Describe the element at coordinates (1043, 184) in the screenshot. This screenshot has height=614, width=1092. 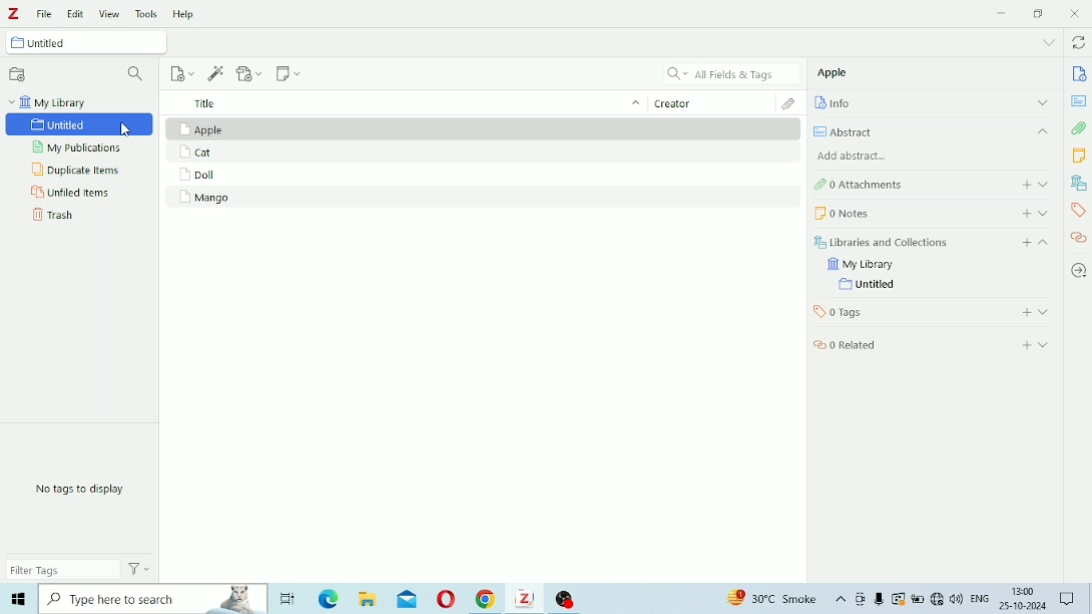
I see `Expand section` at that location.